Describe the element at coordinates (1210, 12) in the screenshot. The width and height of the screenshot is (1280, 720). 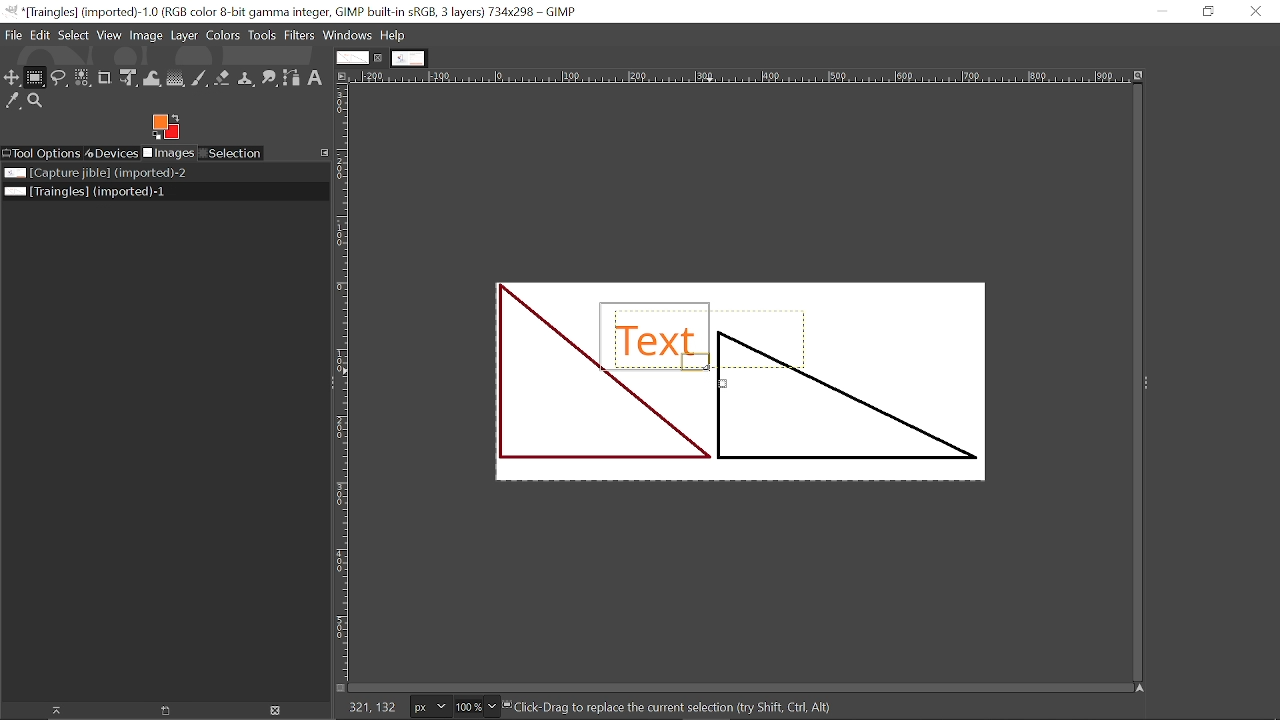
I see `Restore down` at that location.